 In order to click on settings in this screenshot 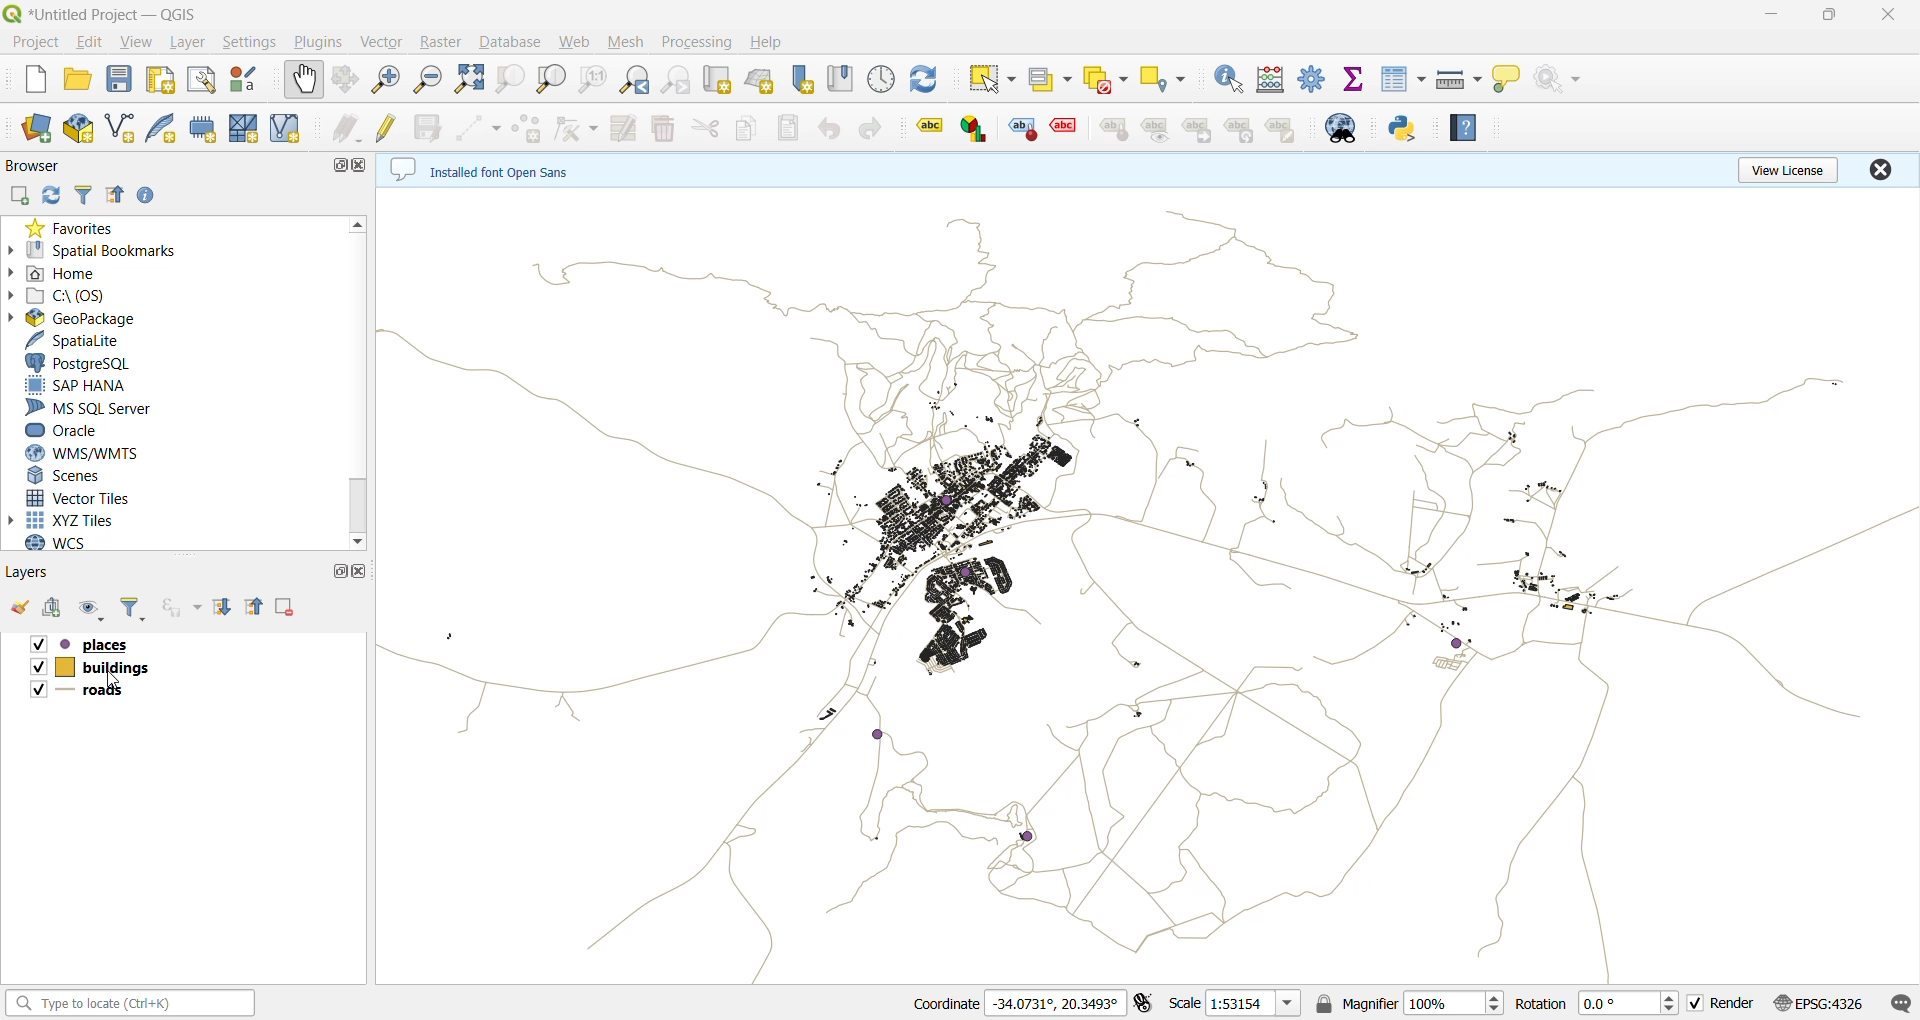, I will do `click(249, 42)`.